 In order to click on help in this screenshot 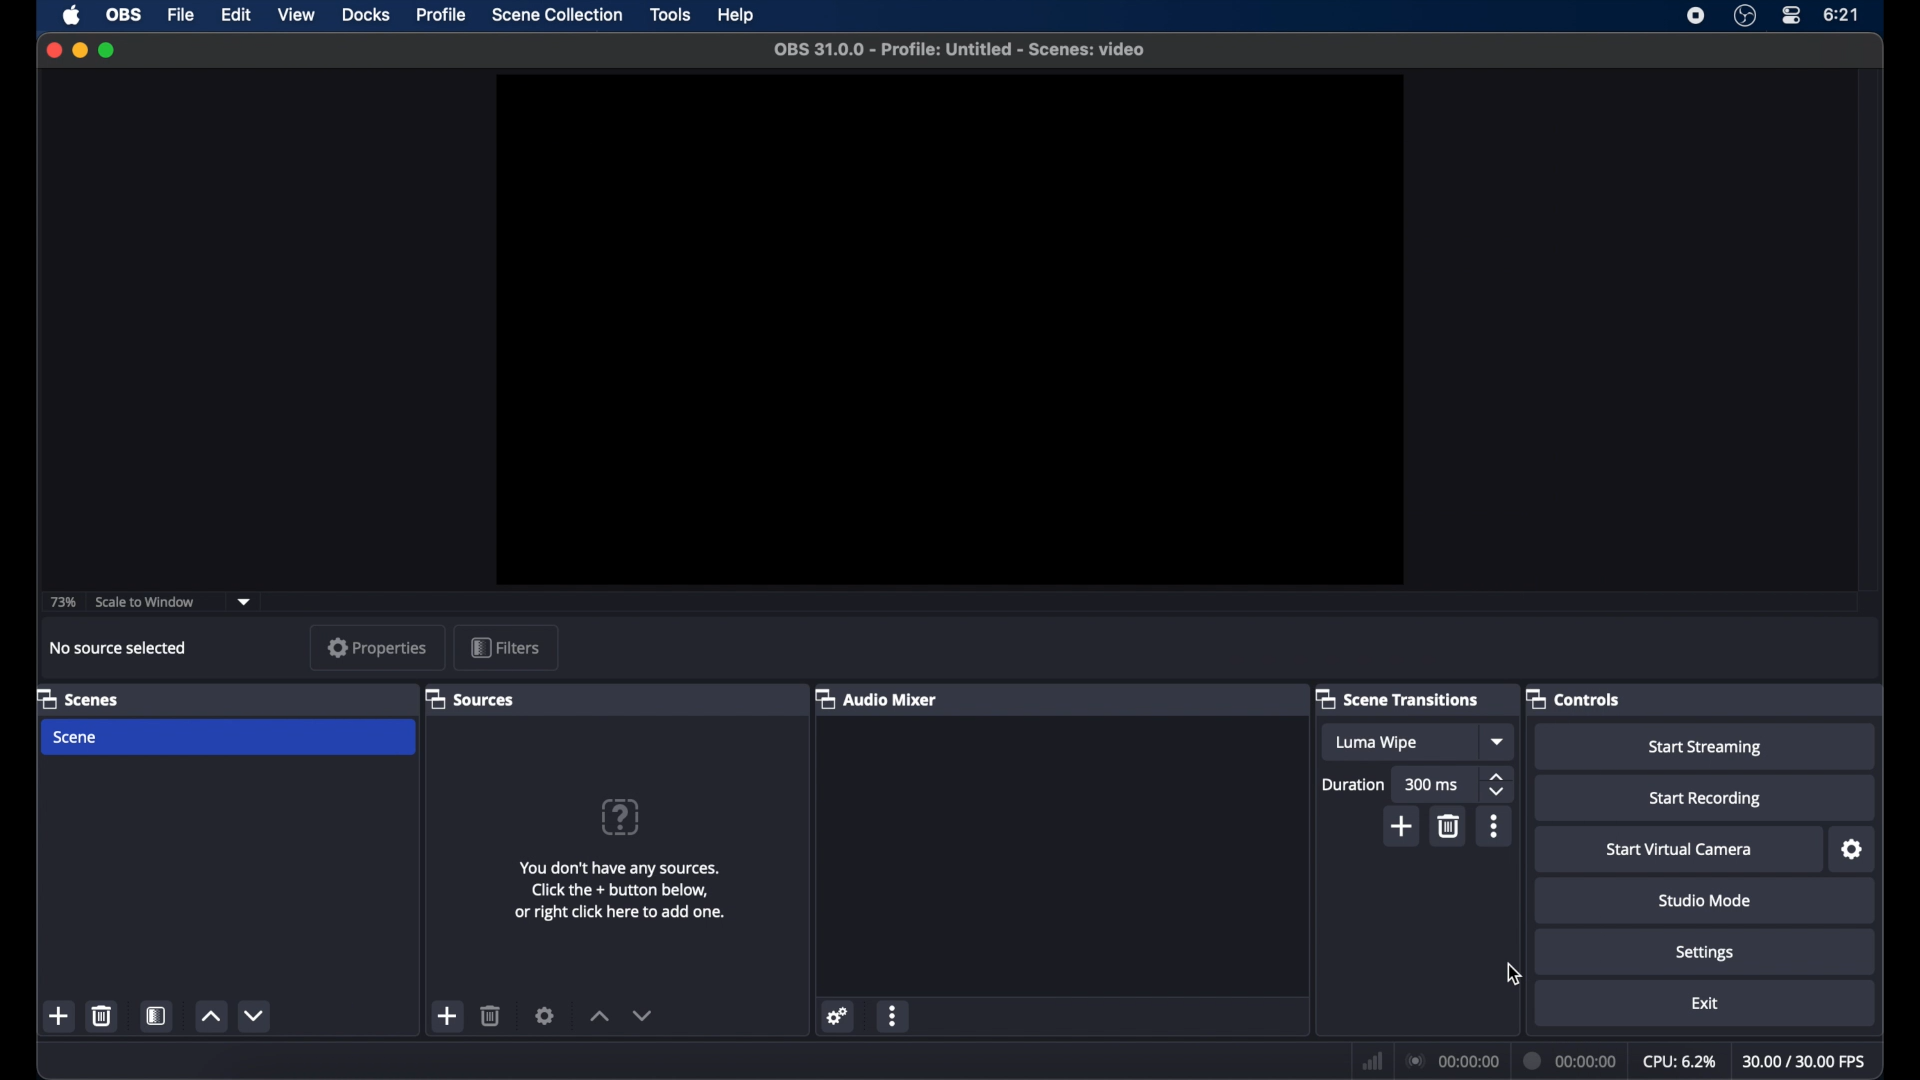, I will do `click(737, 16)`.